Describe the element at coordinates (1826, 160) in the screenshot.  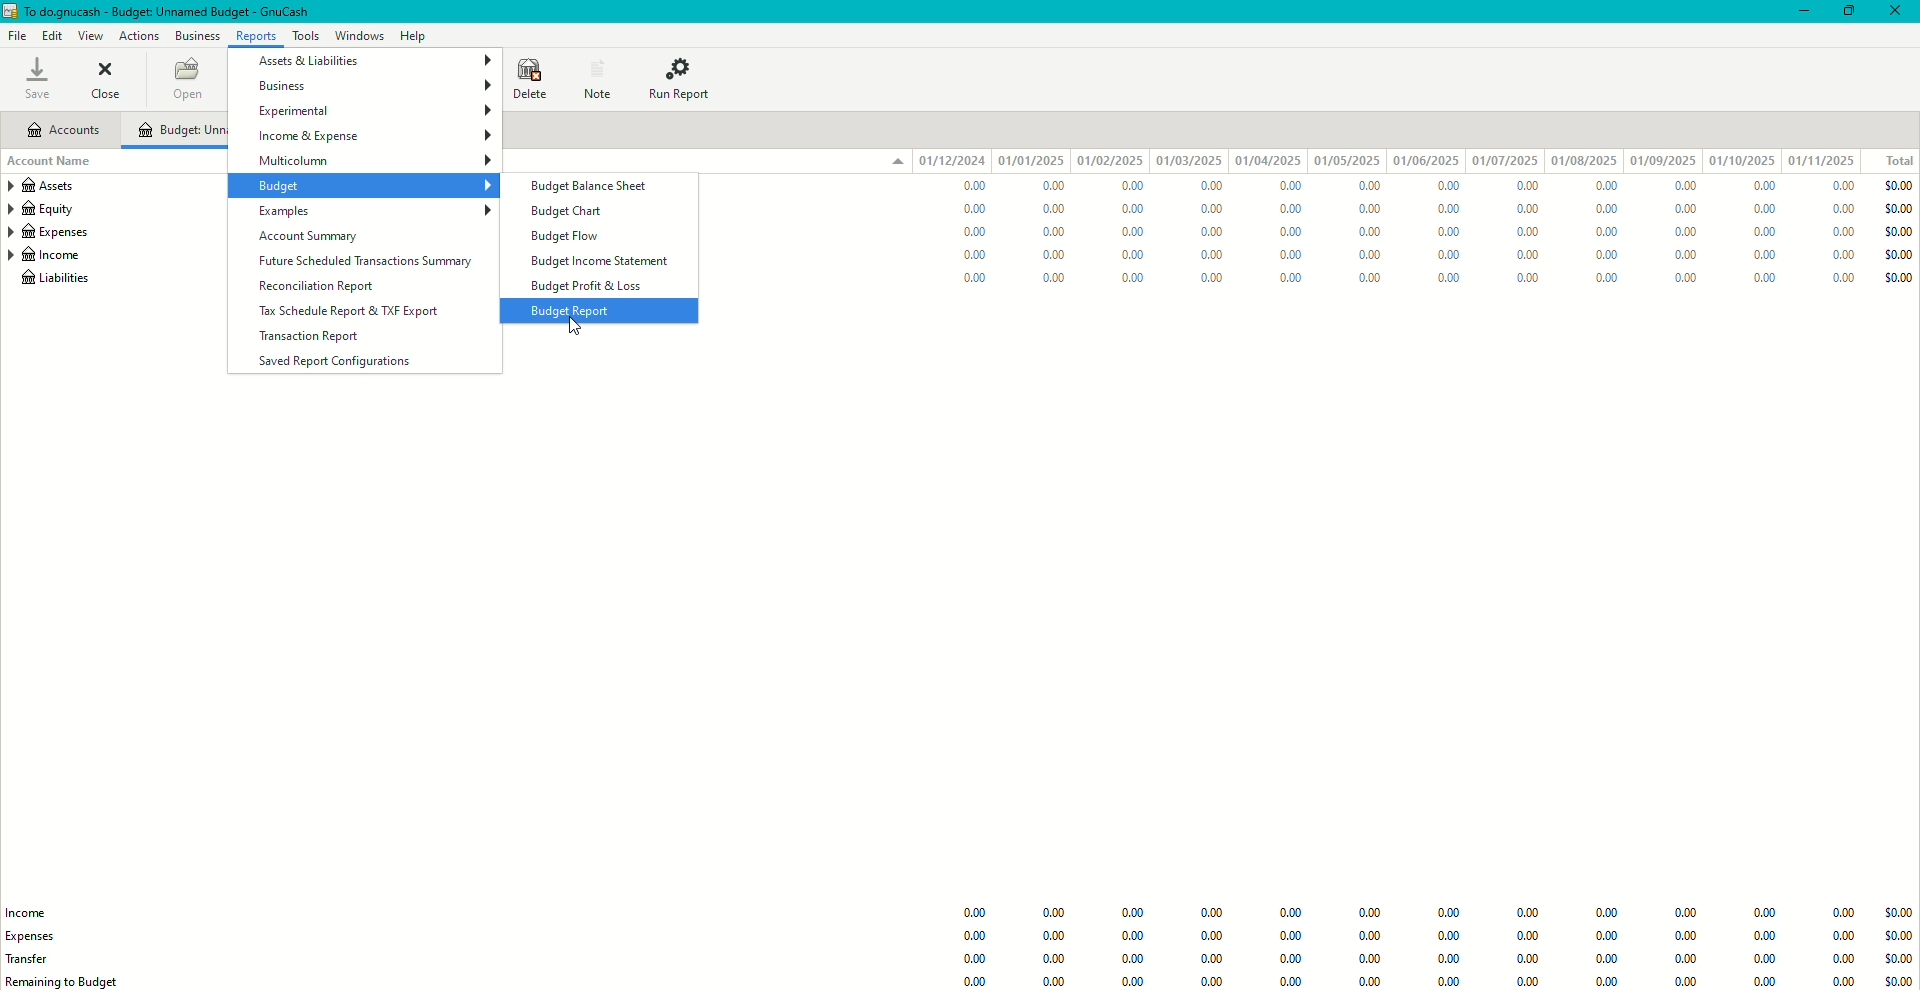
I see `01/11/2025` at that location.